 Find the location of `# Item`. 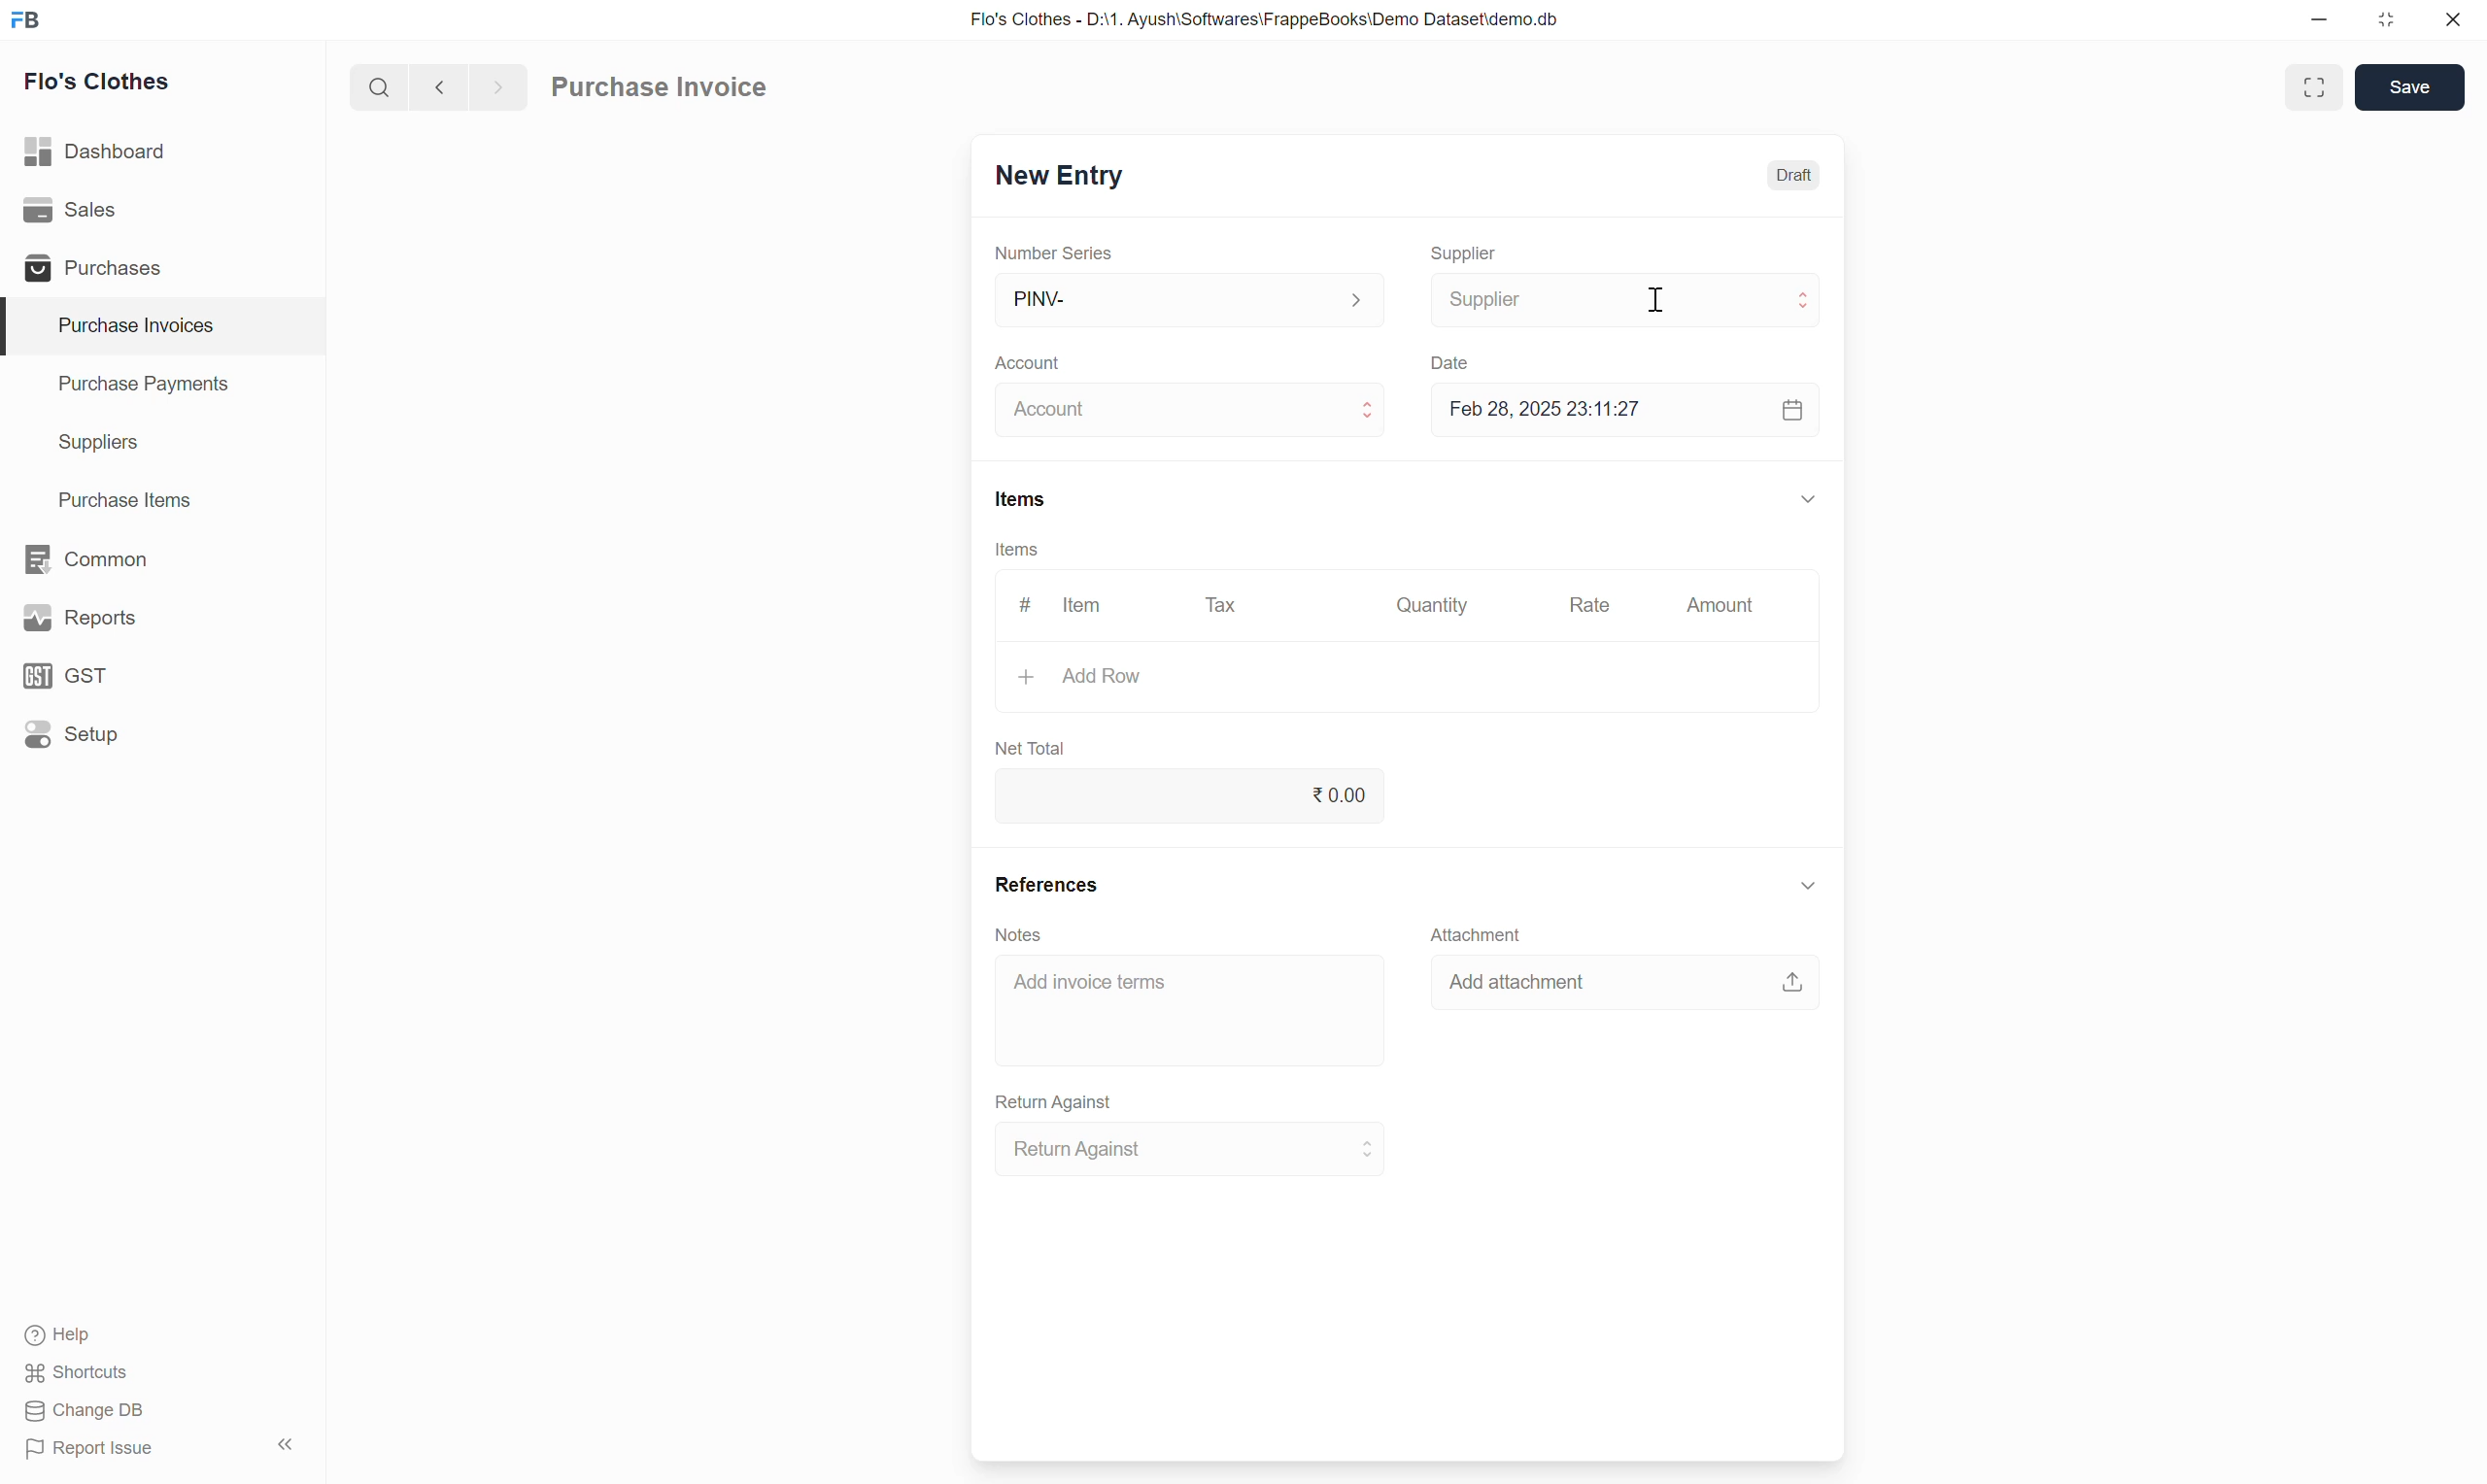

# Item is located at coordinates (1066, 604).